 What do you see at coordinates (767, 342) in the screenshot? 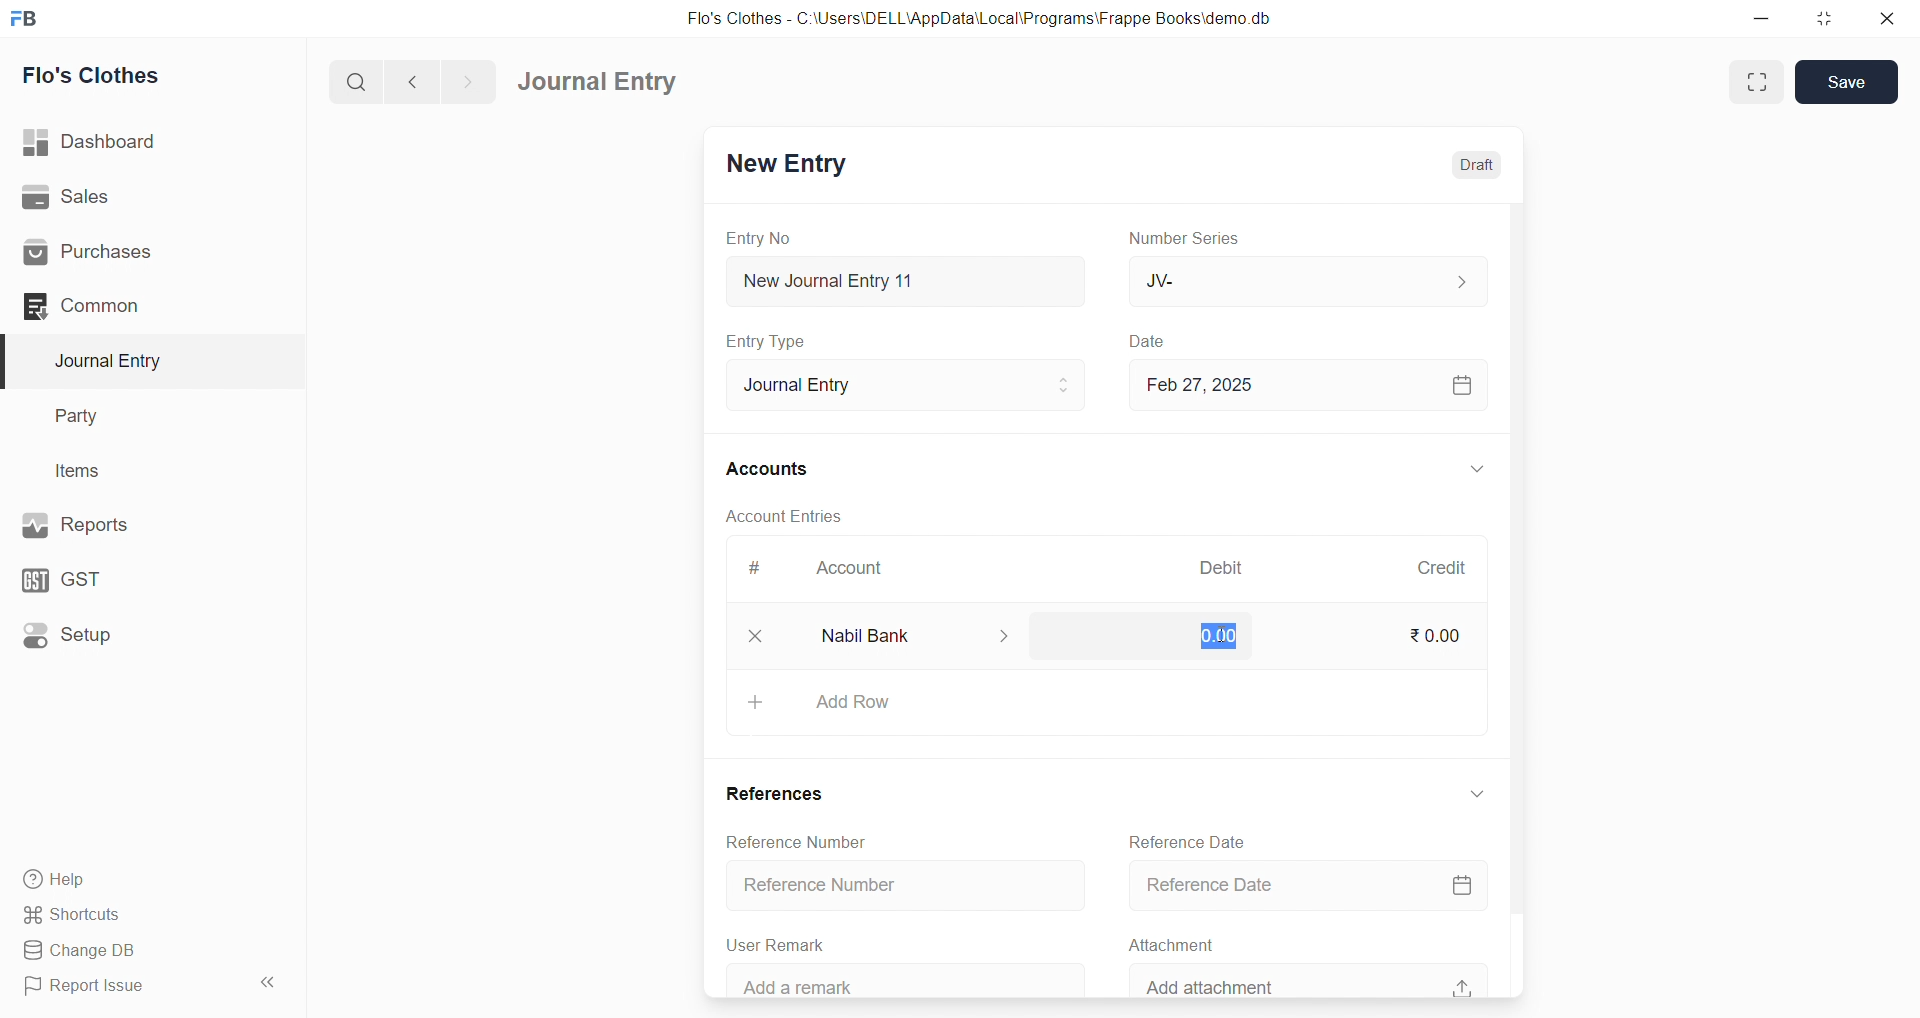
I see `Entry Type` at bounding box center [767, 342].